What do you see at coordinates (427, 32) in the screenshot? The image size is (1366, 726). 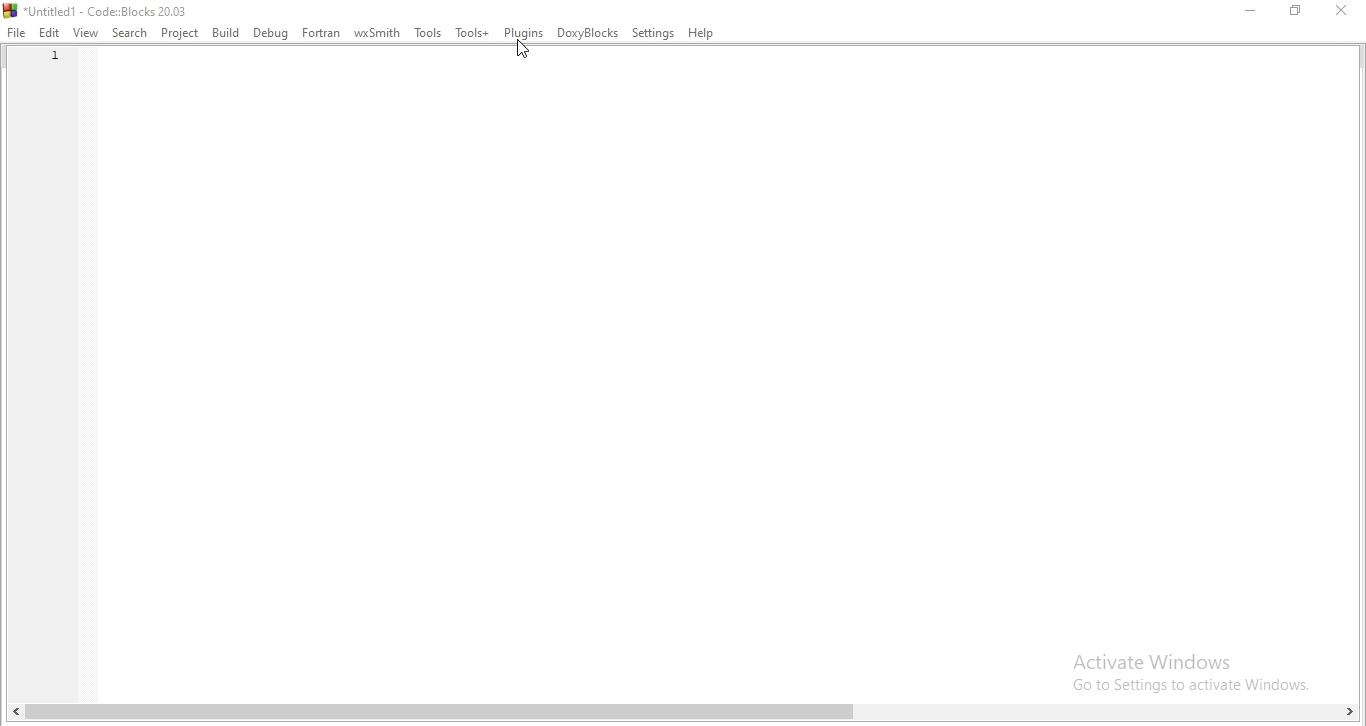 I see `Tools` at bounding box center [427, 32].